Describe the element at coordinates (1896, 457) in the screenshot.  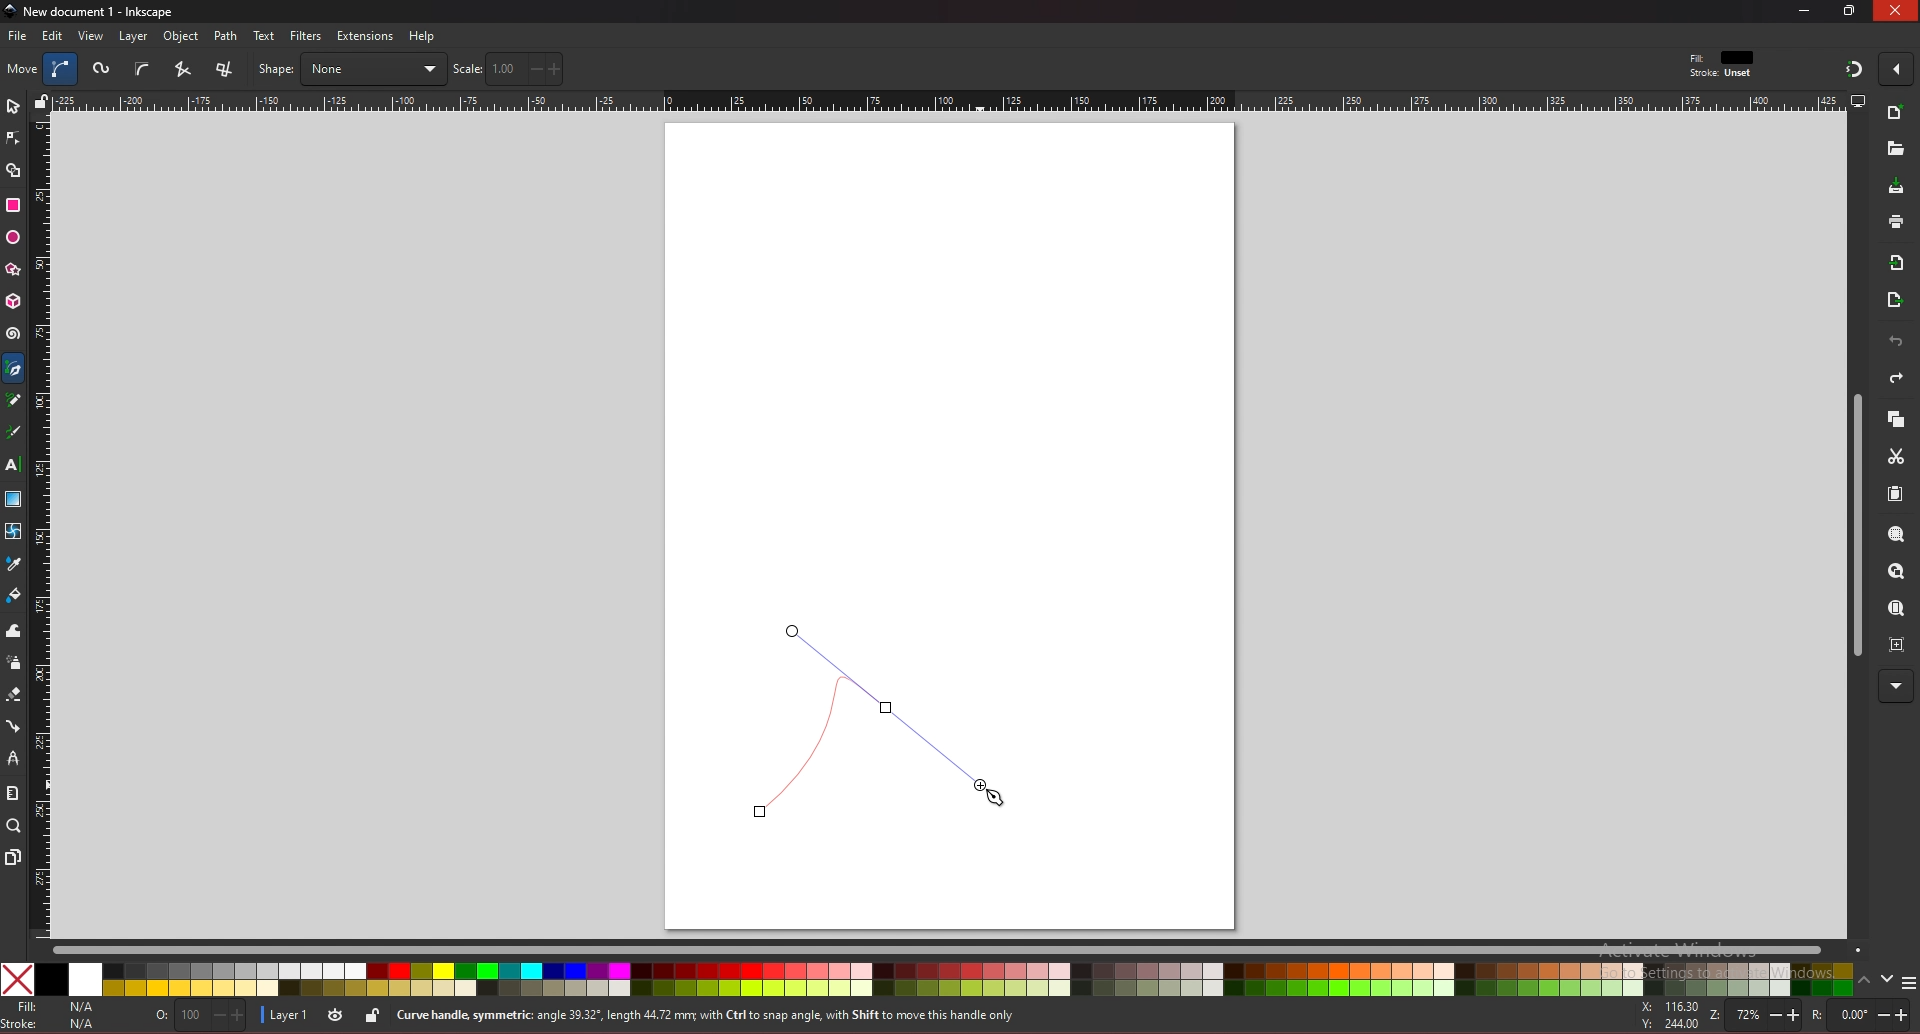
I see `cut` at that location.